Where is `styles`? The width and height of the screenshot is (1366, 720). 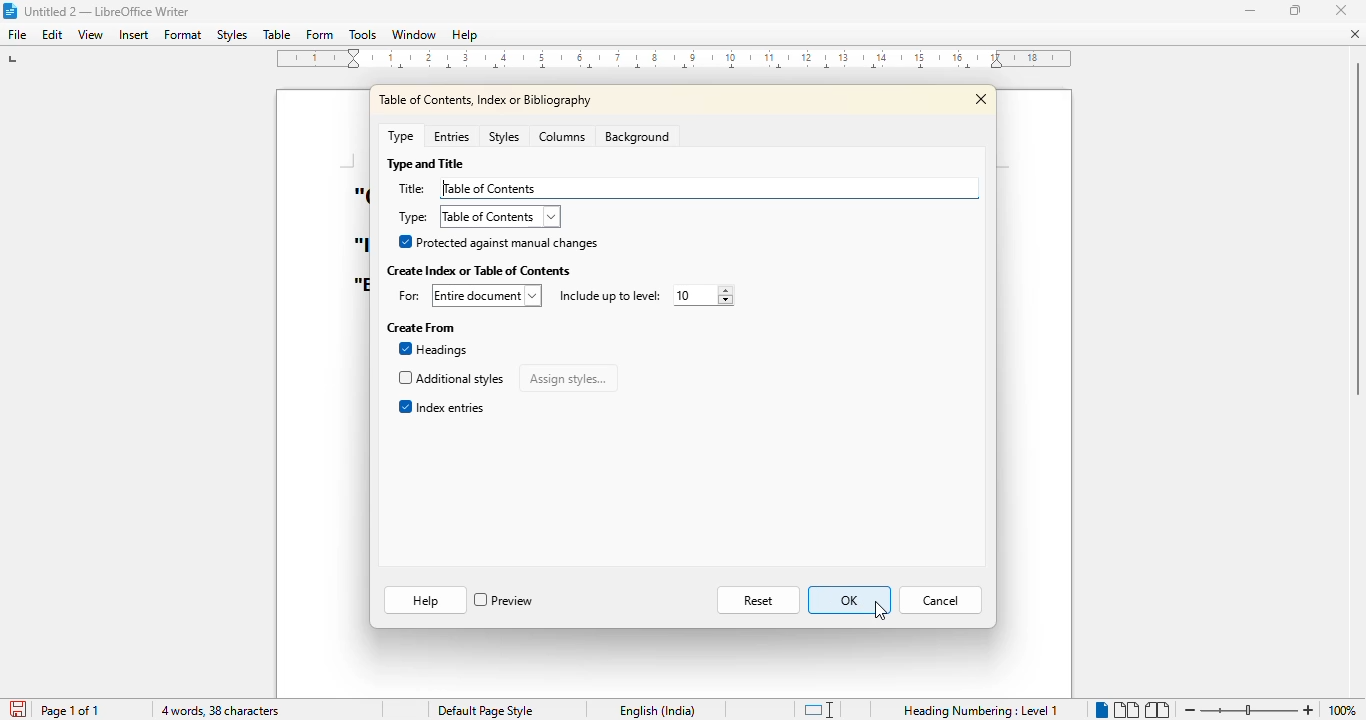
styles is located at coordinates (232, 34).